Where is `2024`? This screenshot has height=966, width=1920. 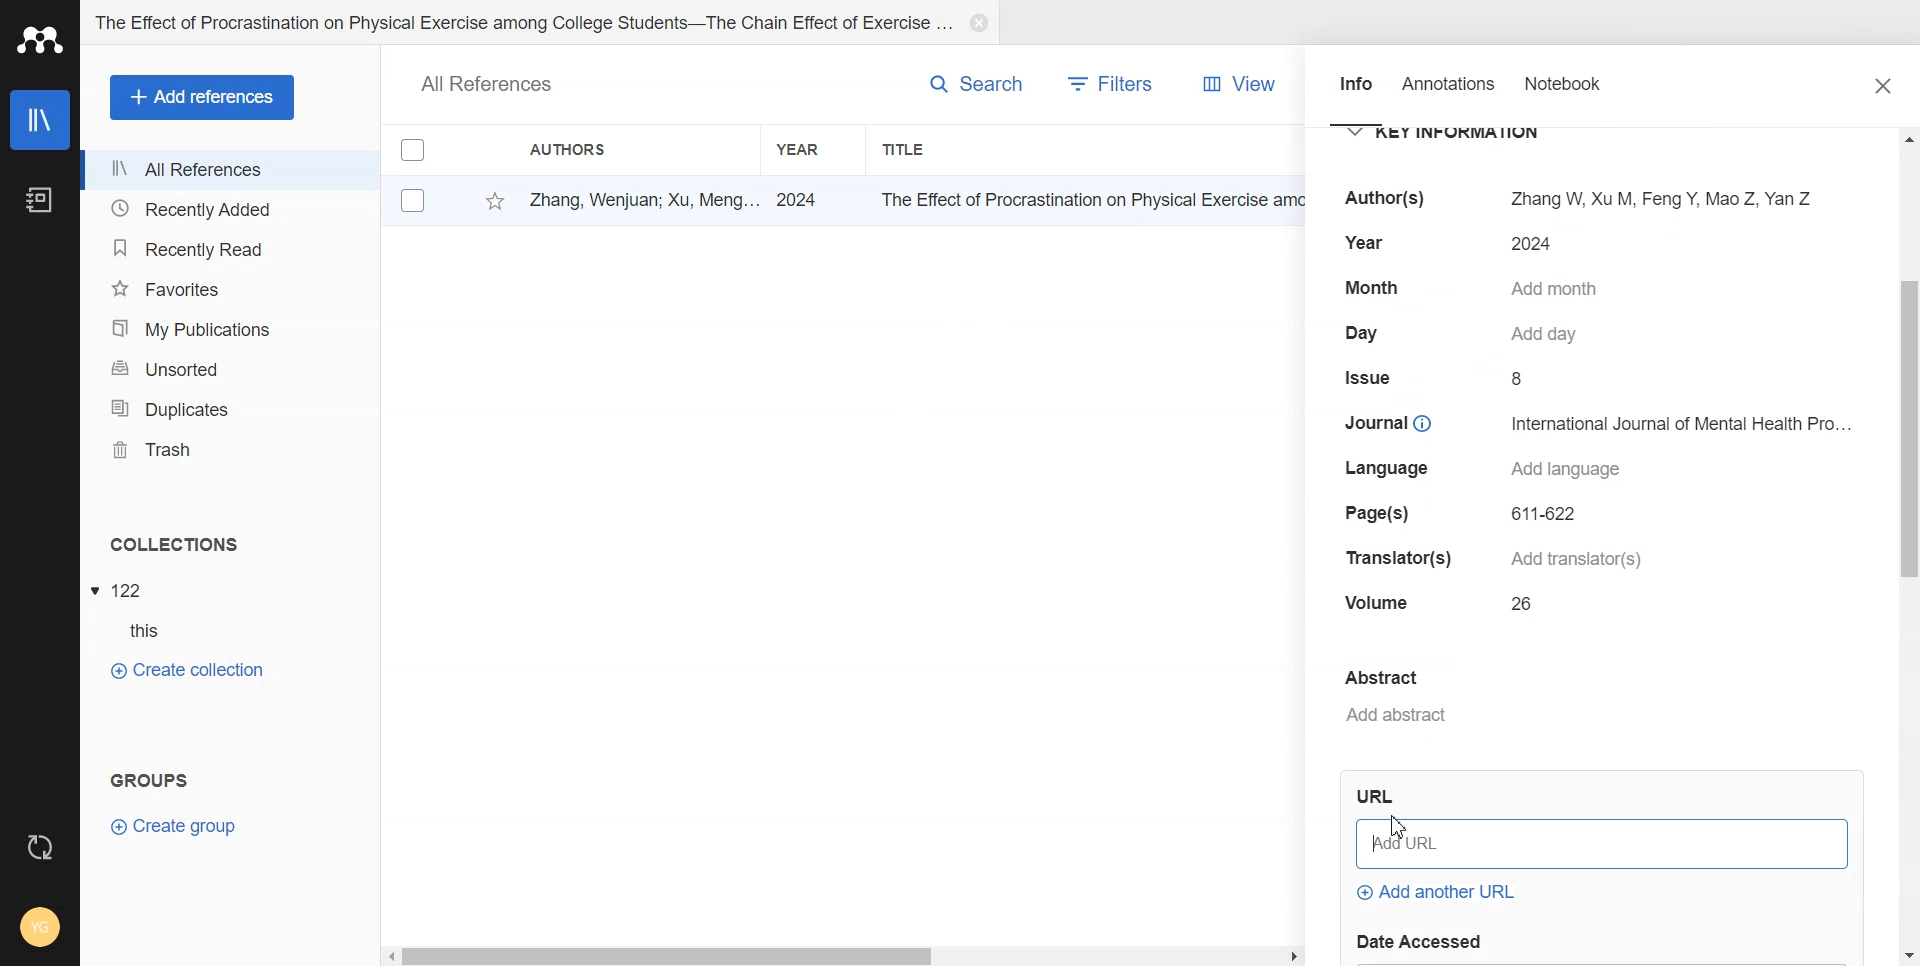
2024 is located at coordinates (804, 198).